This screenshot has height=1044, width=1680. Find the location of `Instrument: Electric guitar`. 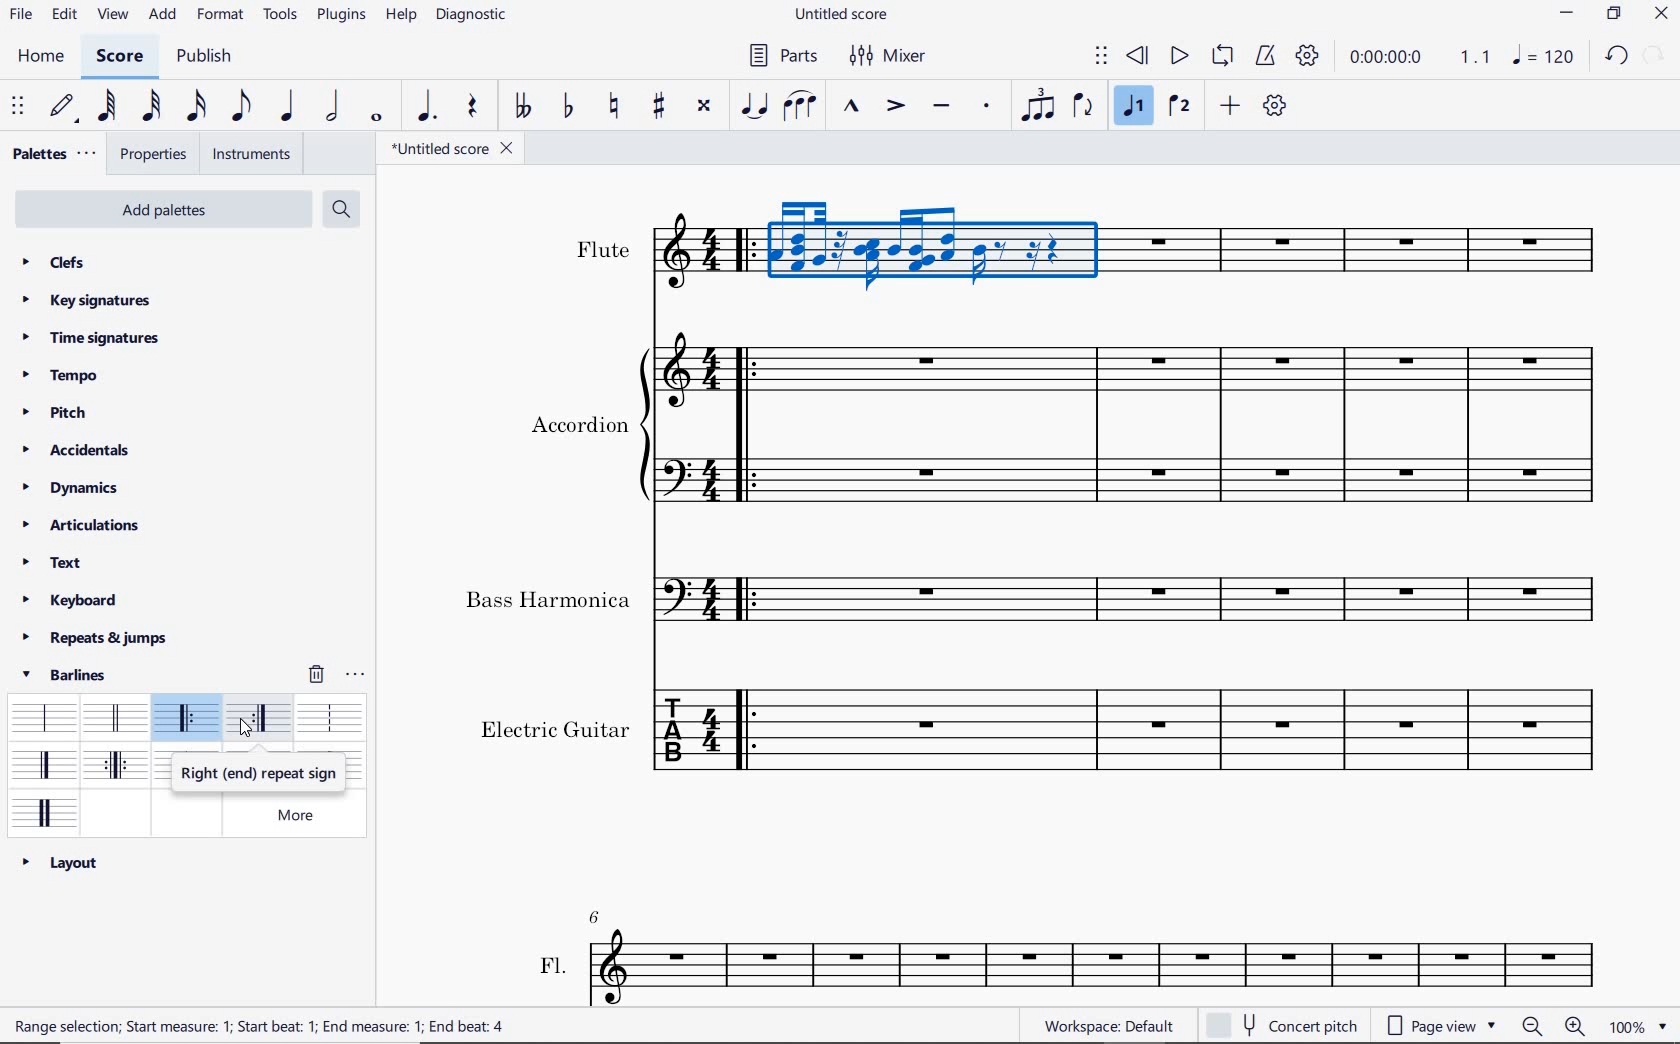

Instrument: Electric guitar is located at coordinates (688, 735).